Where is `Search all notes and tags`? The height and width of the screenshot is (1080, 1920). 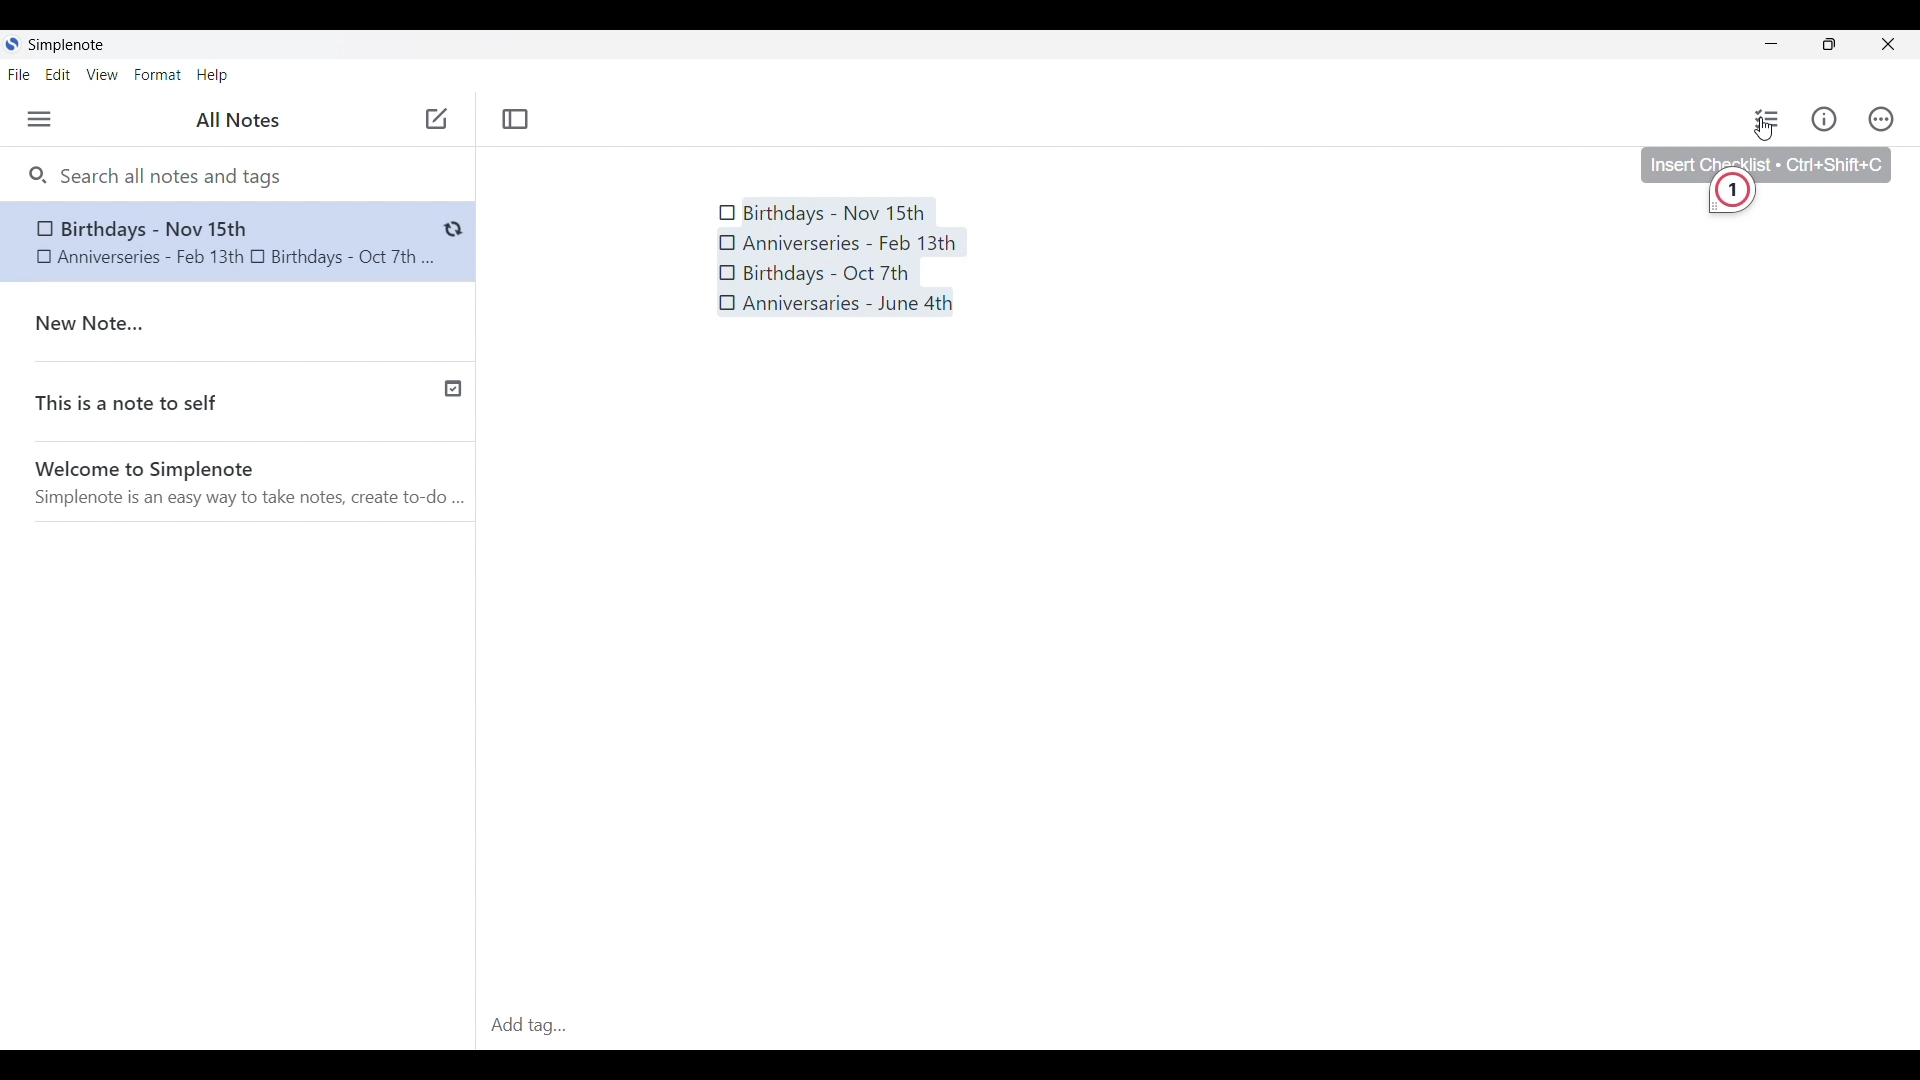 Search all notes and tags is located at coordinates (177, 176).